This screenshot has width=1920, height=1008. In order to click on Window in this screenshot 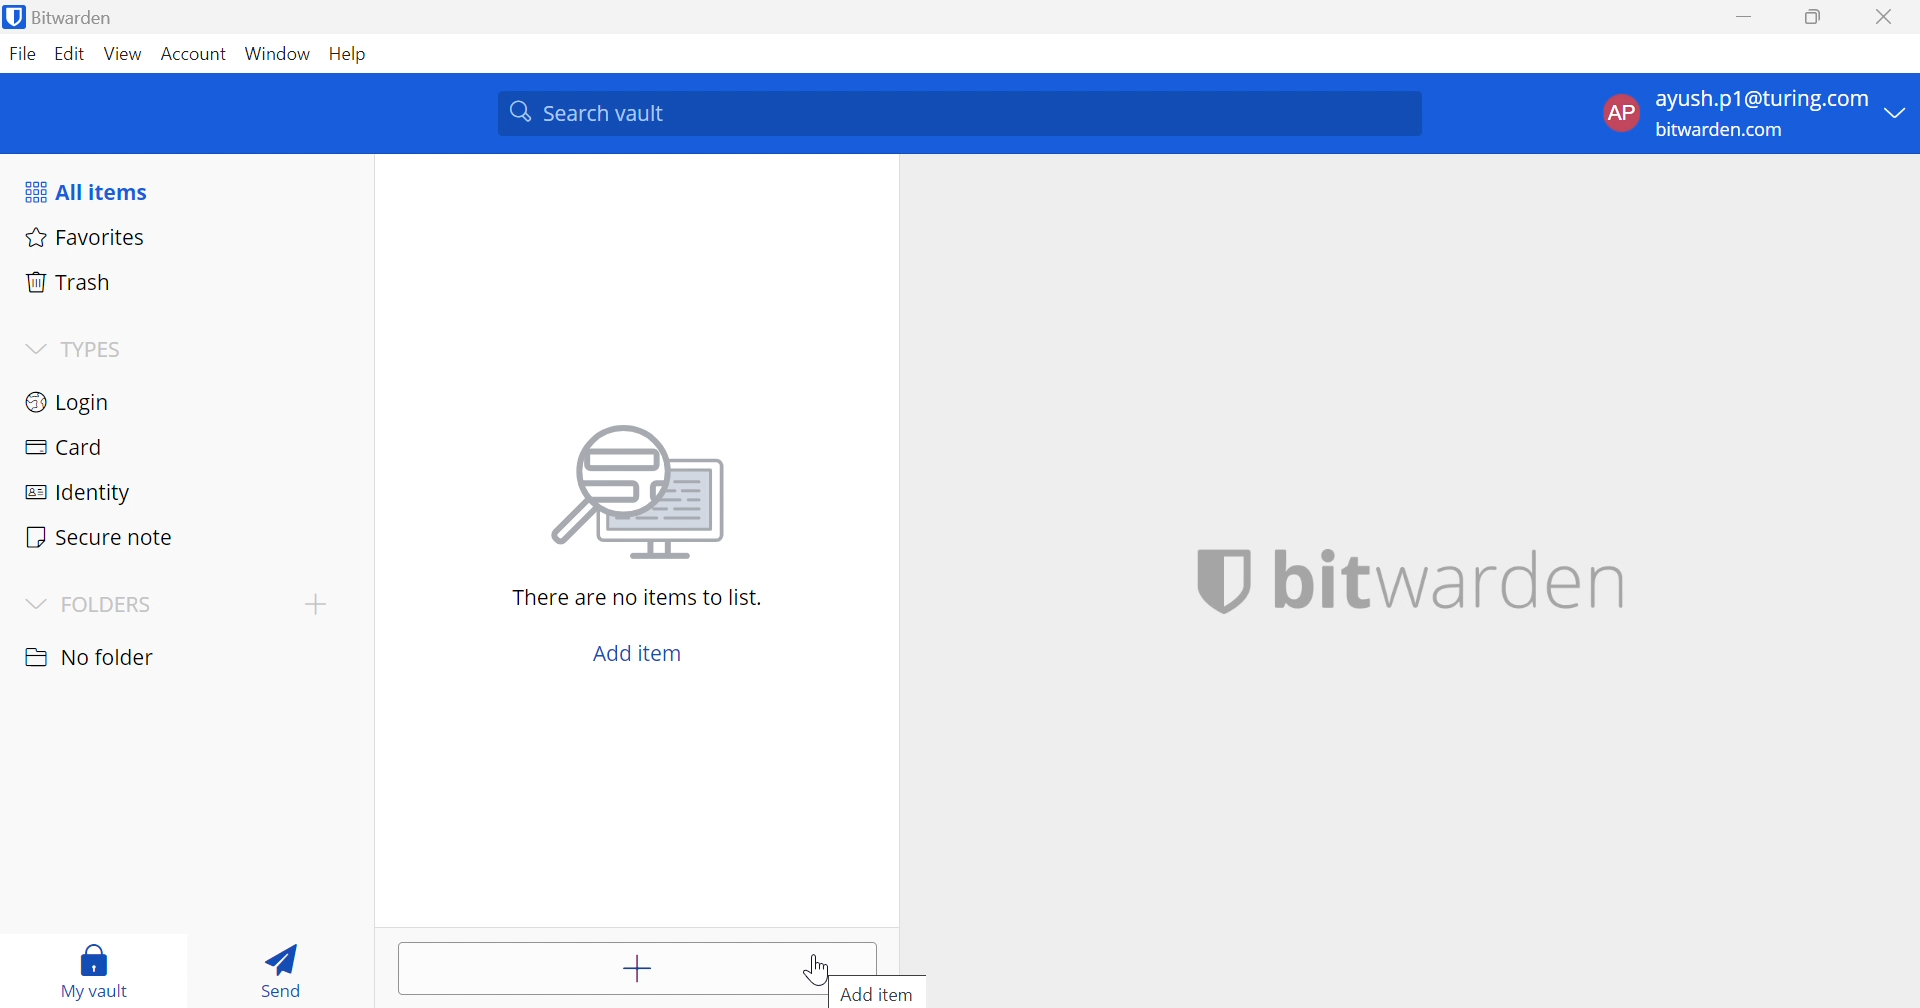, I will do `click(277, 51)`.